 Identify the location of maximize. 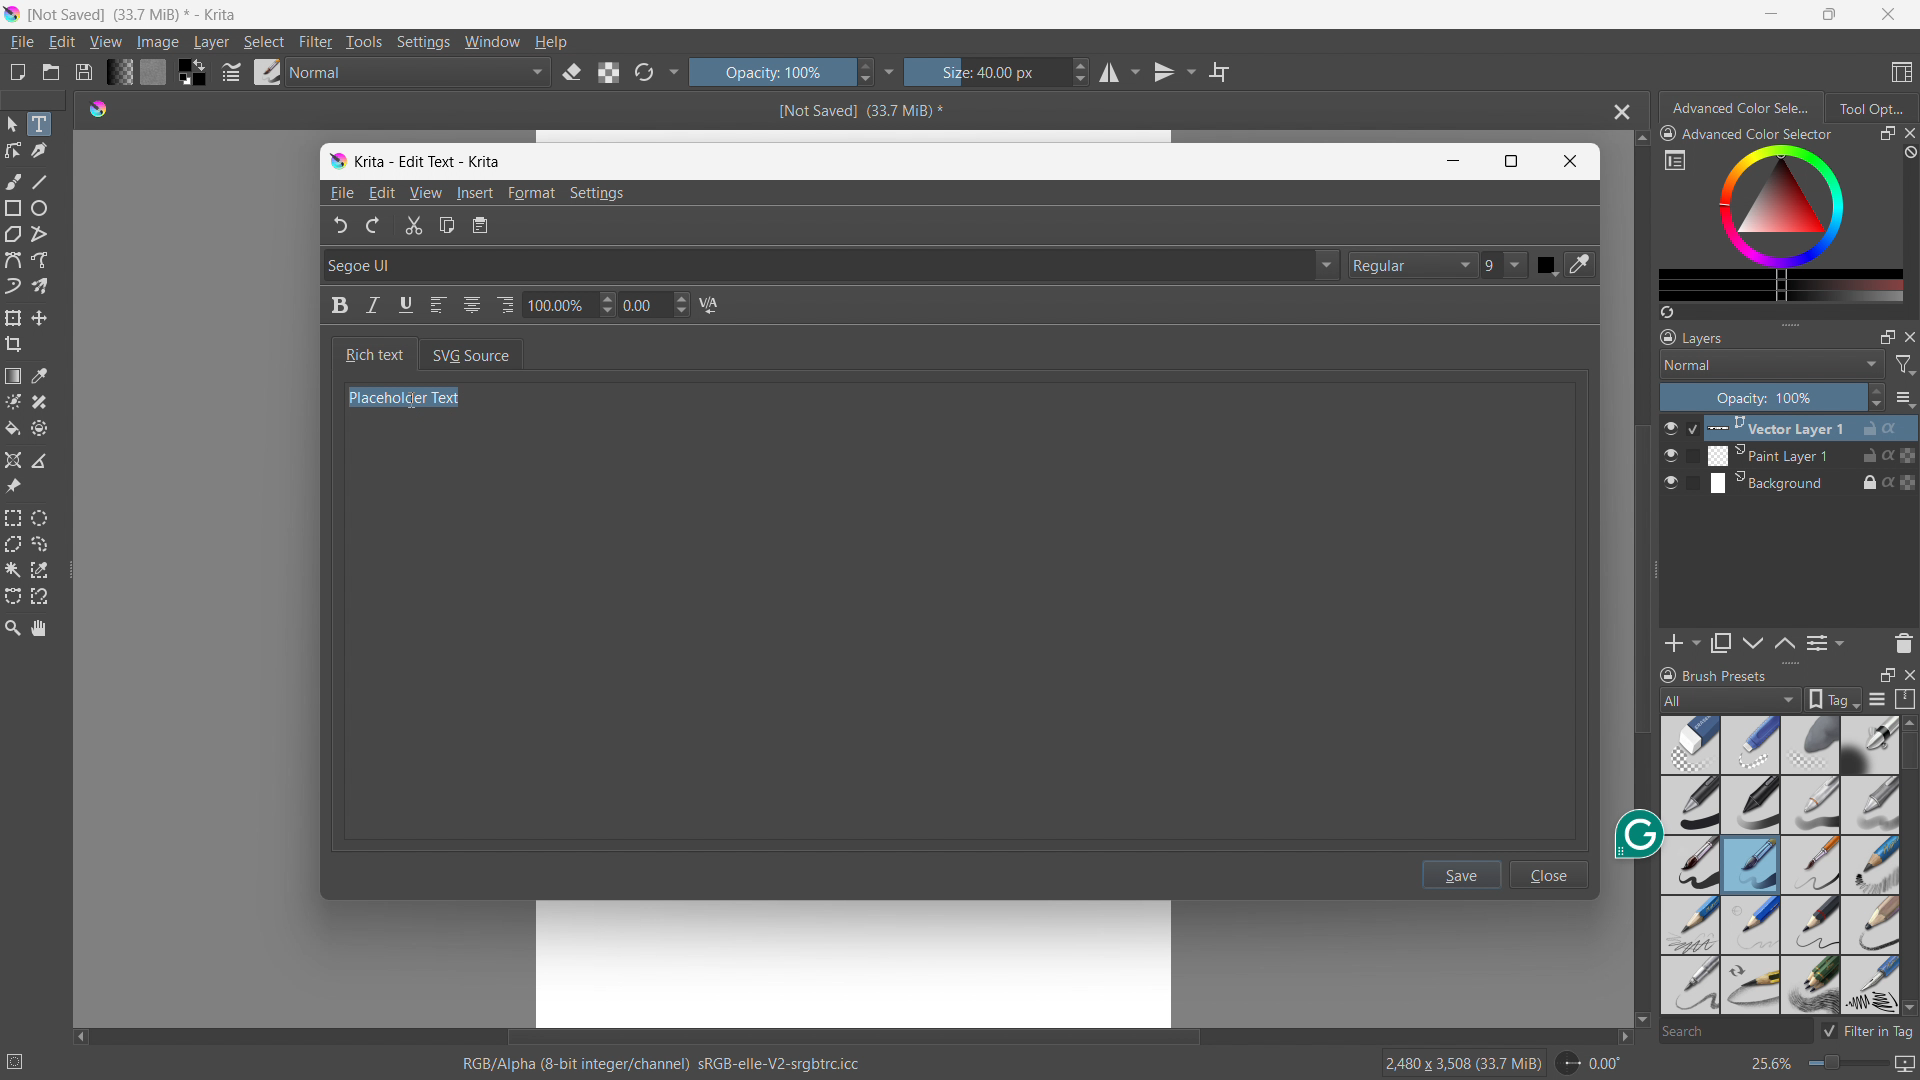
(1886, 674).